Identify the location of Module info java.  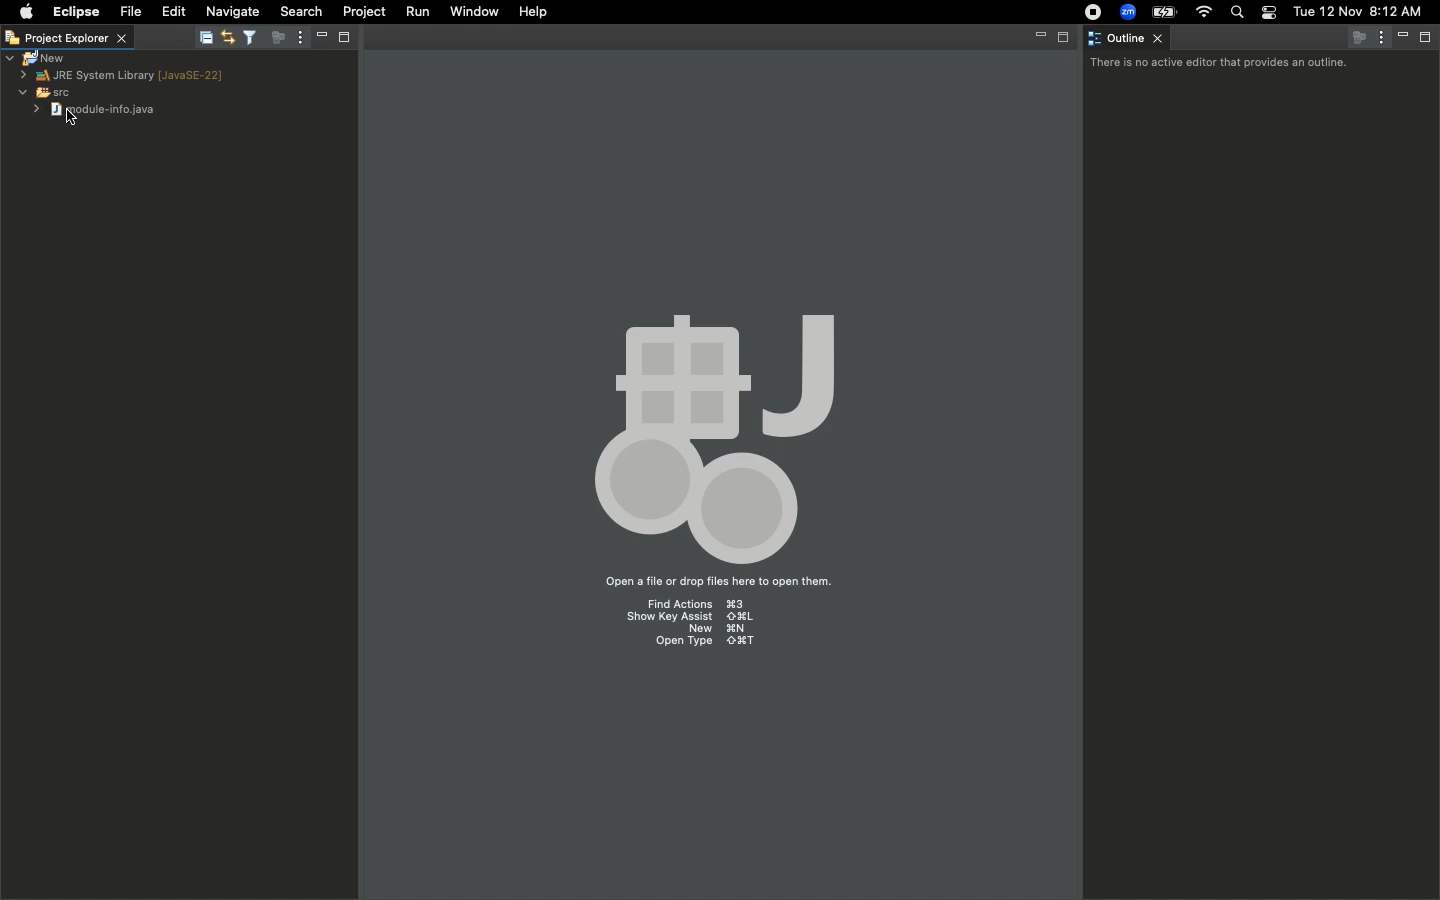
(97, 113).